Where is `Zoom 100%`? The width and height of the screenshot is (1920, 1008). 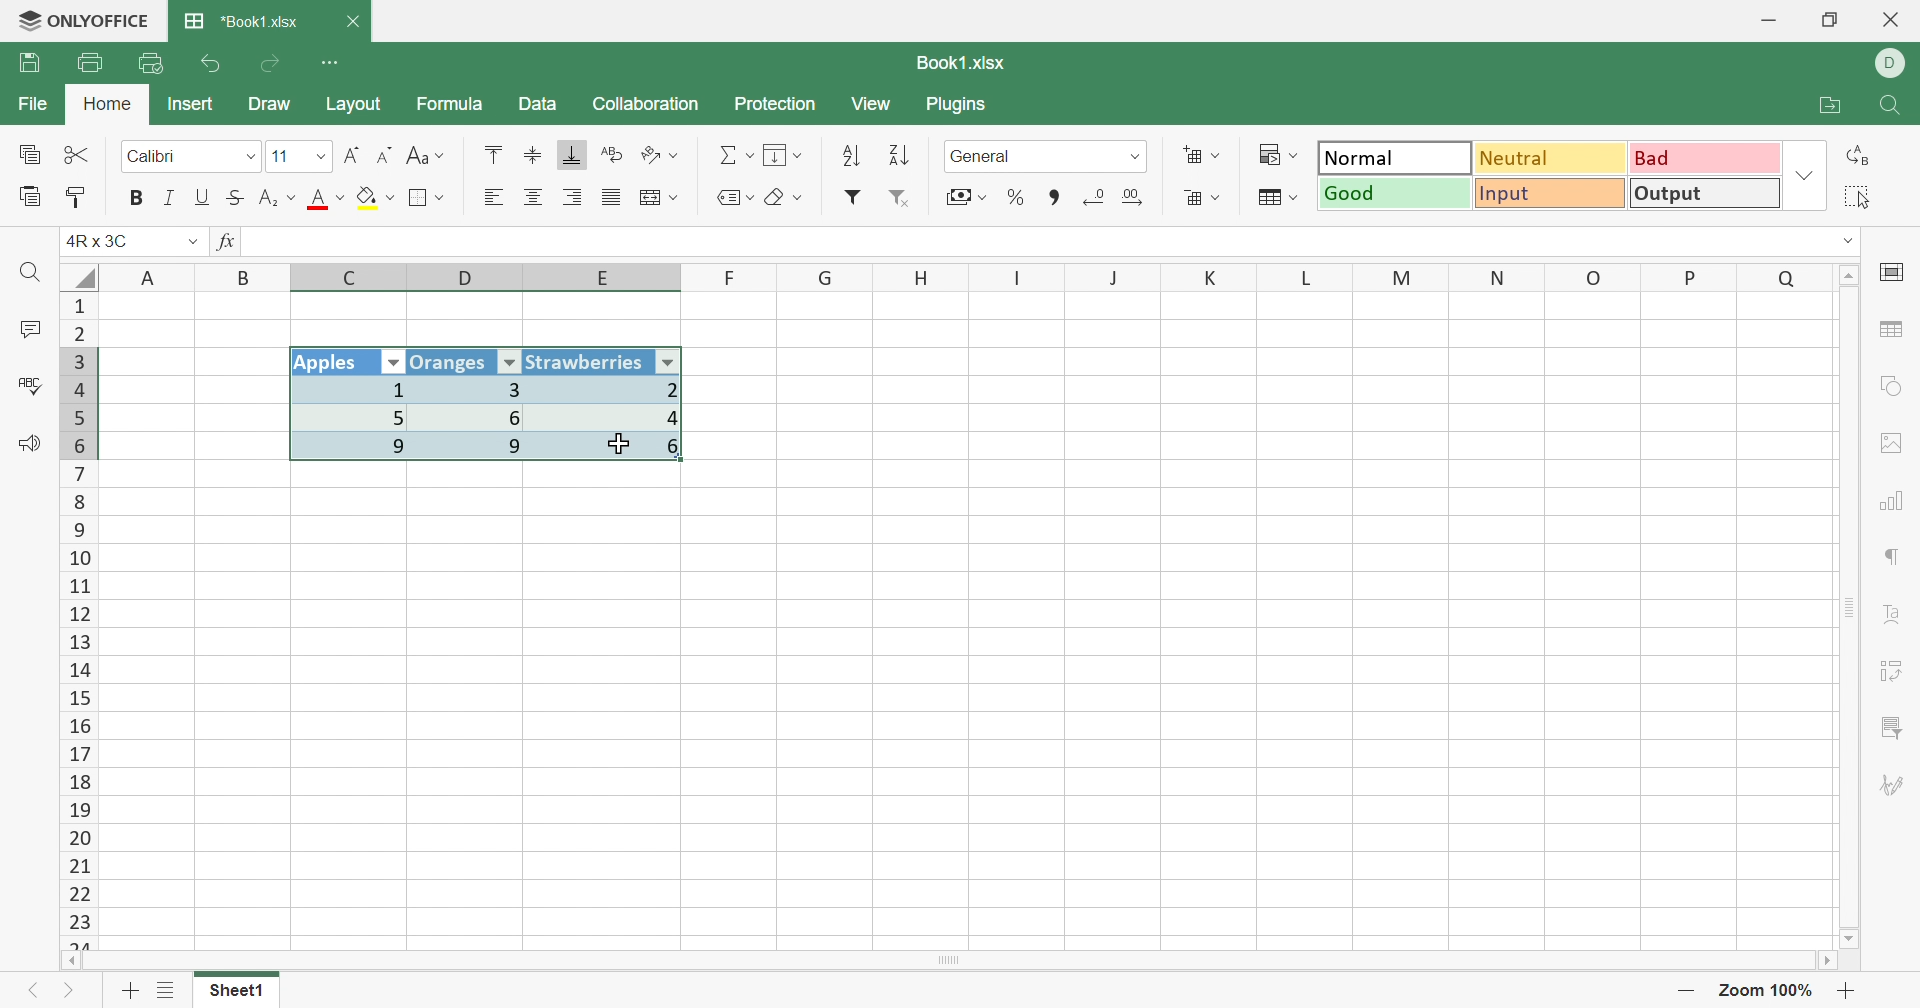
Zoom 100% is located at coordinates (1766, 990).